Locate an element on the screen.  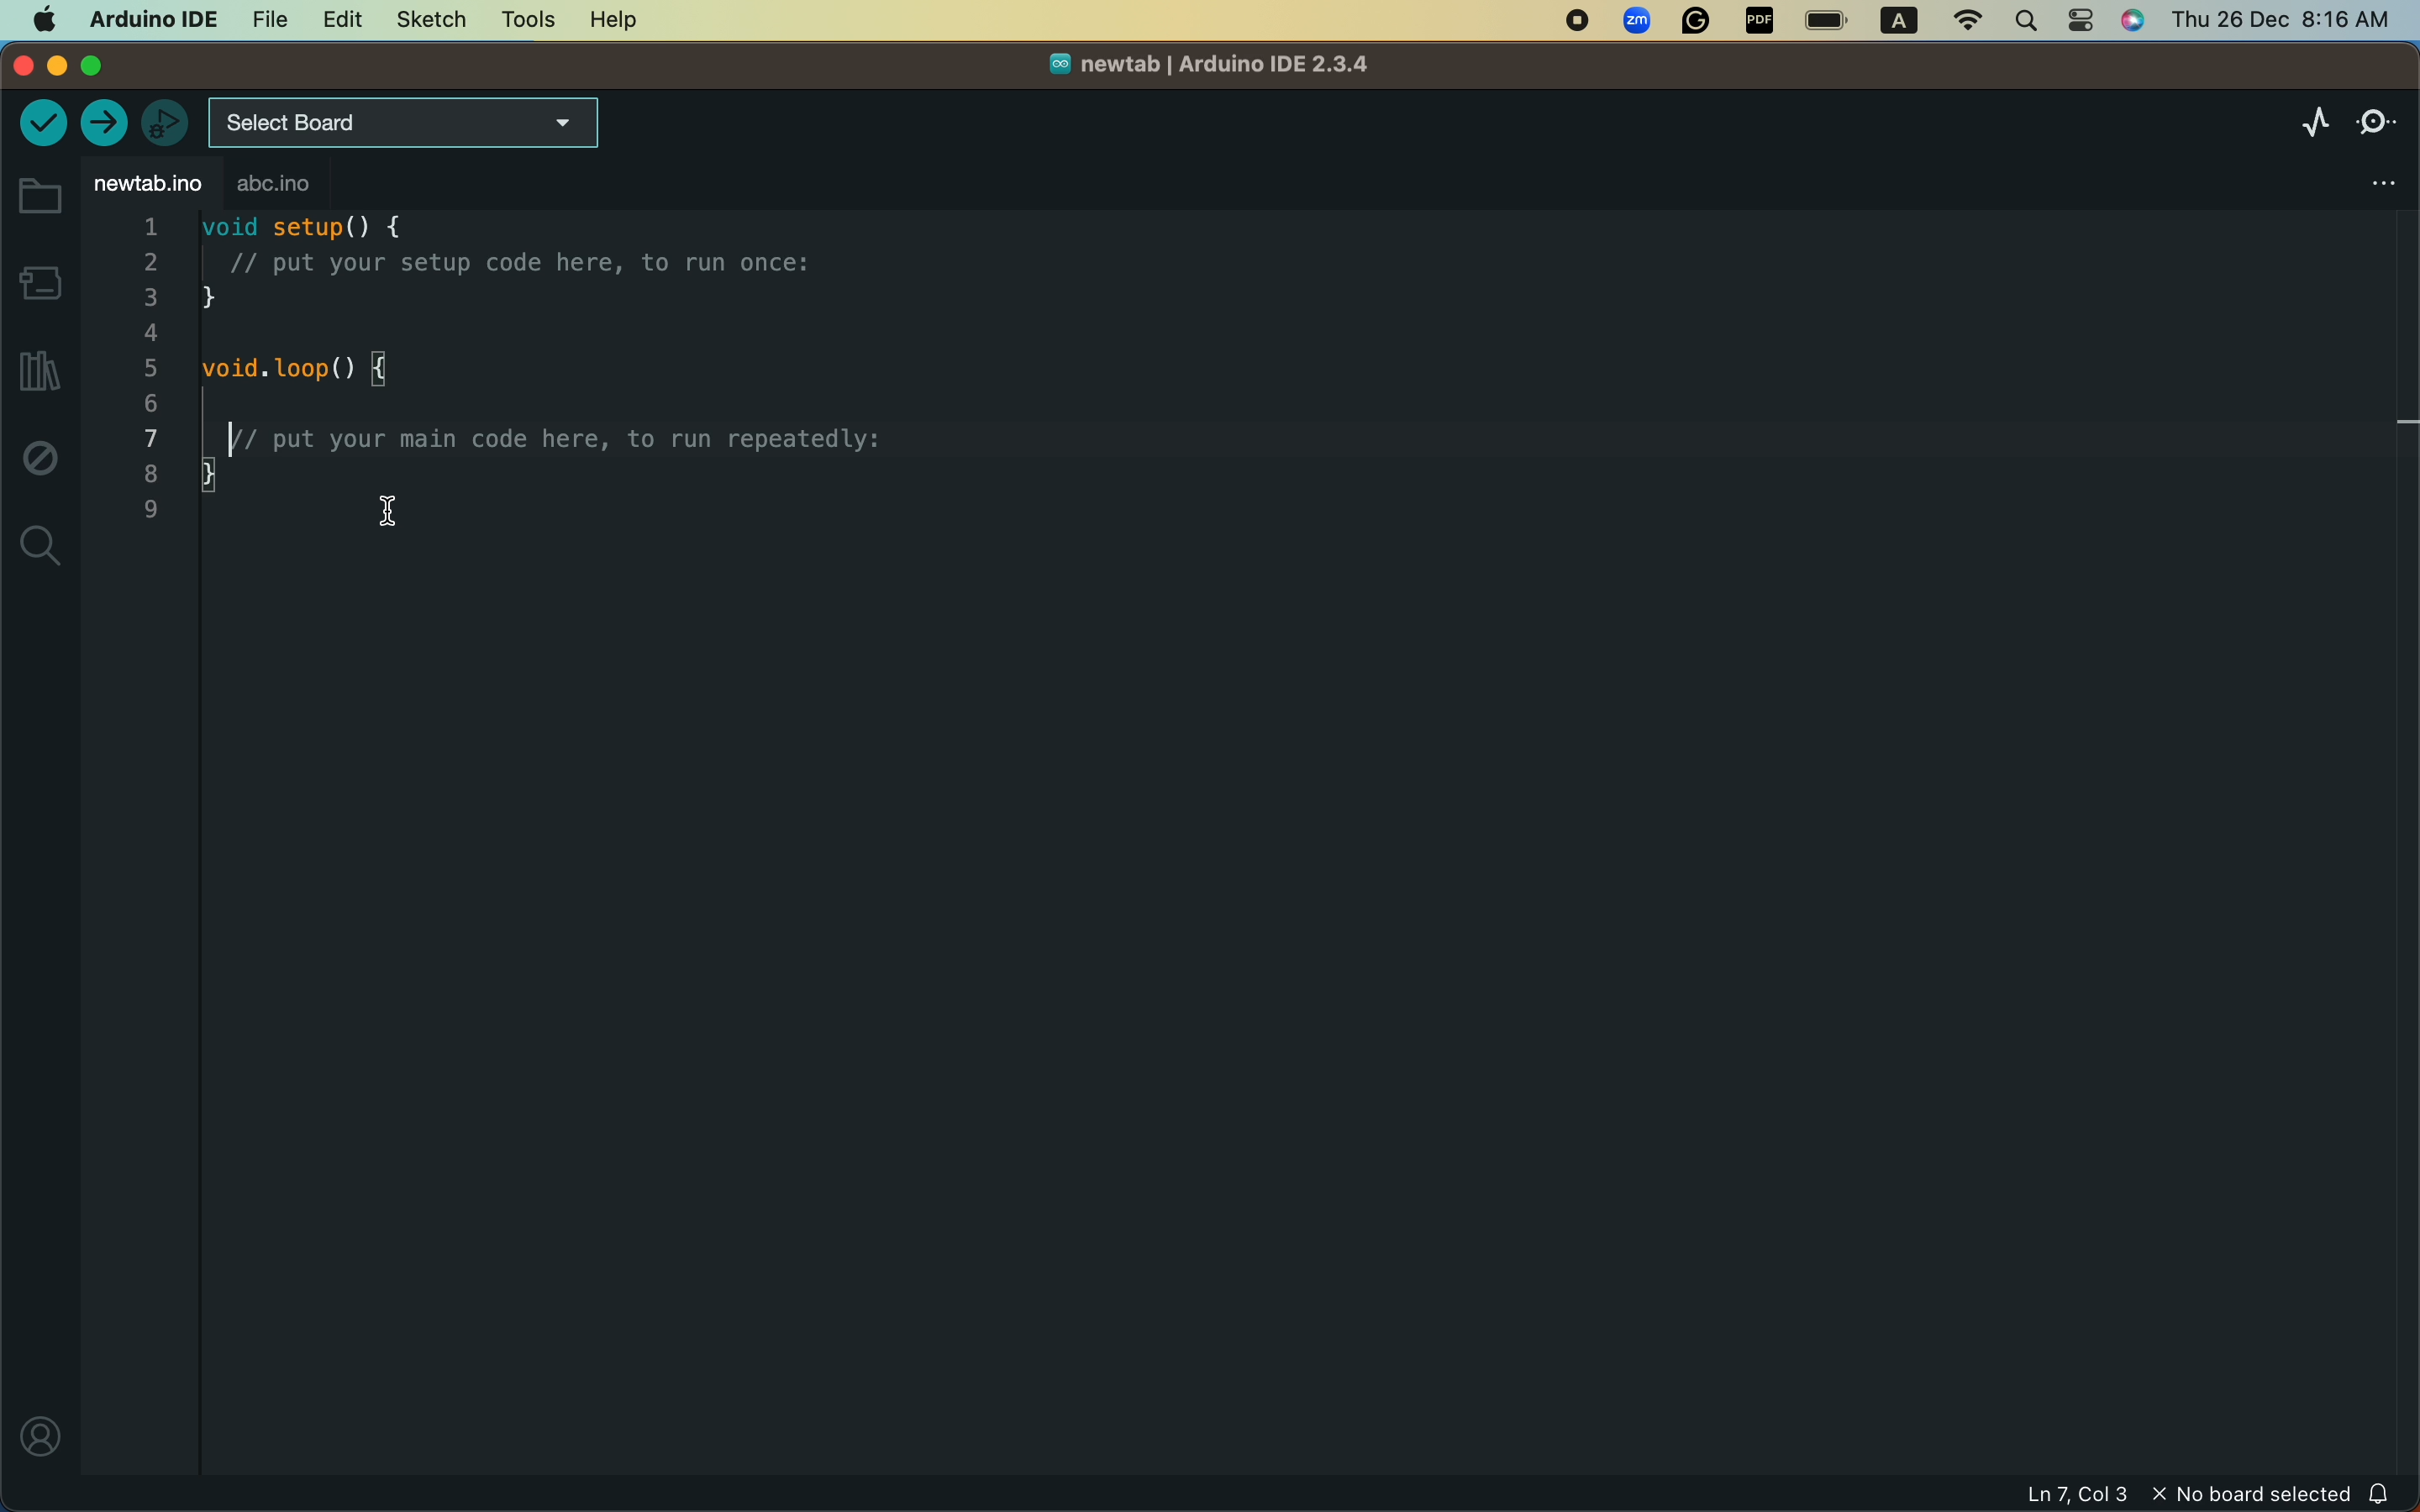
language is located at coordinates (1891, 22).